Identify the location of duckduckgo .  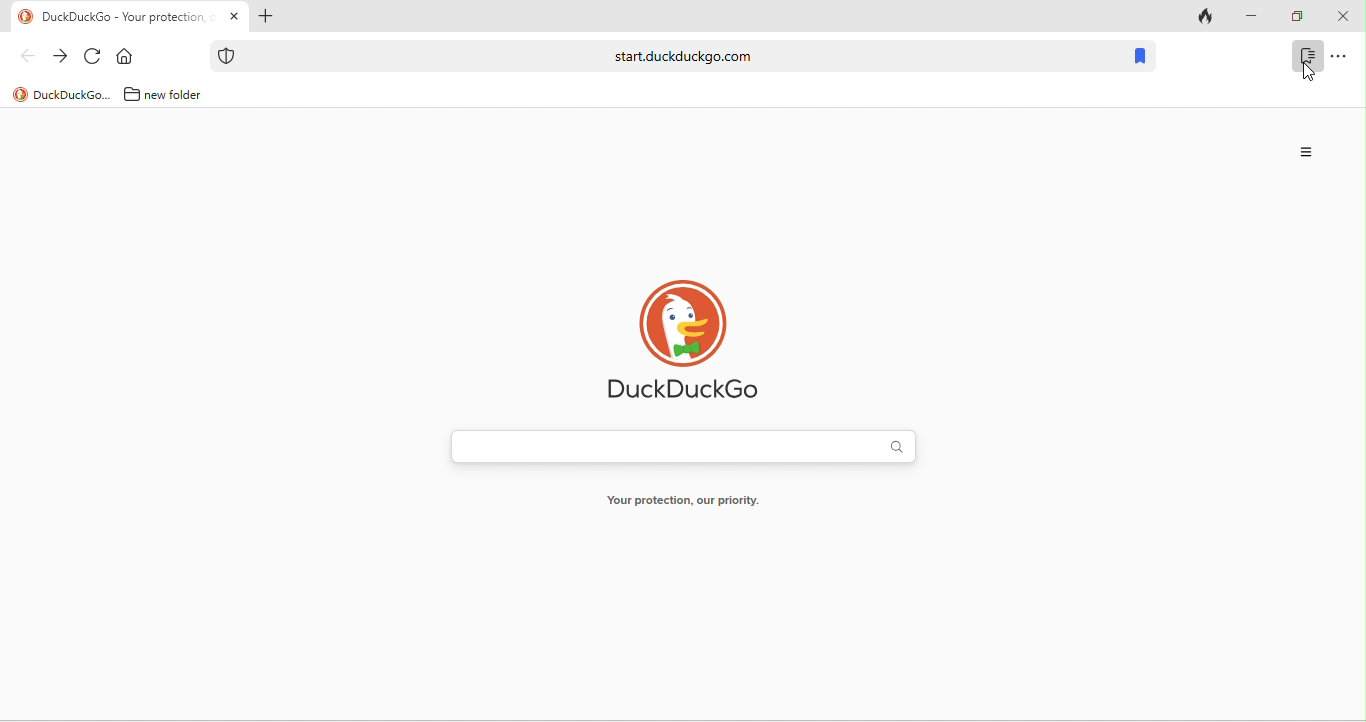
(61, 94).